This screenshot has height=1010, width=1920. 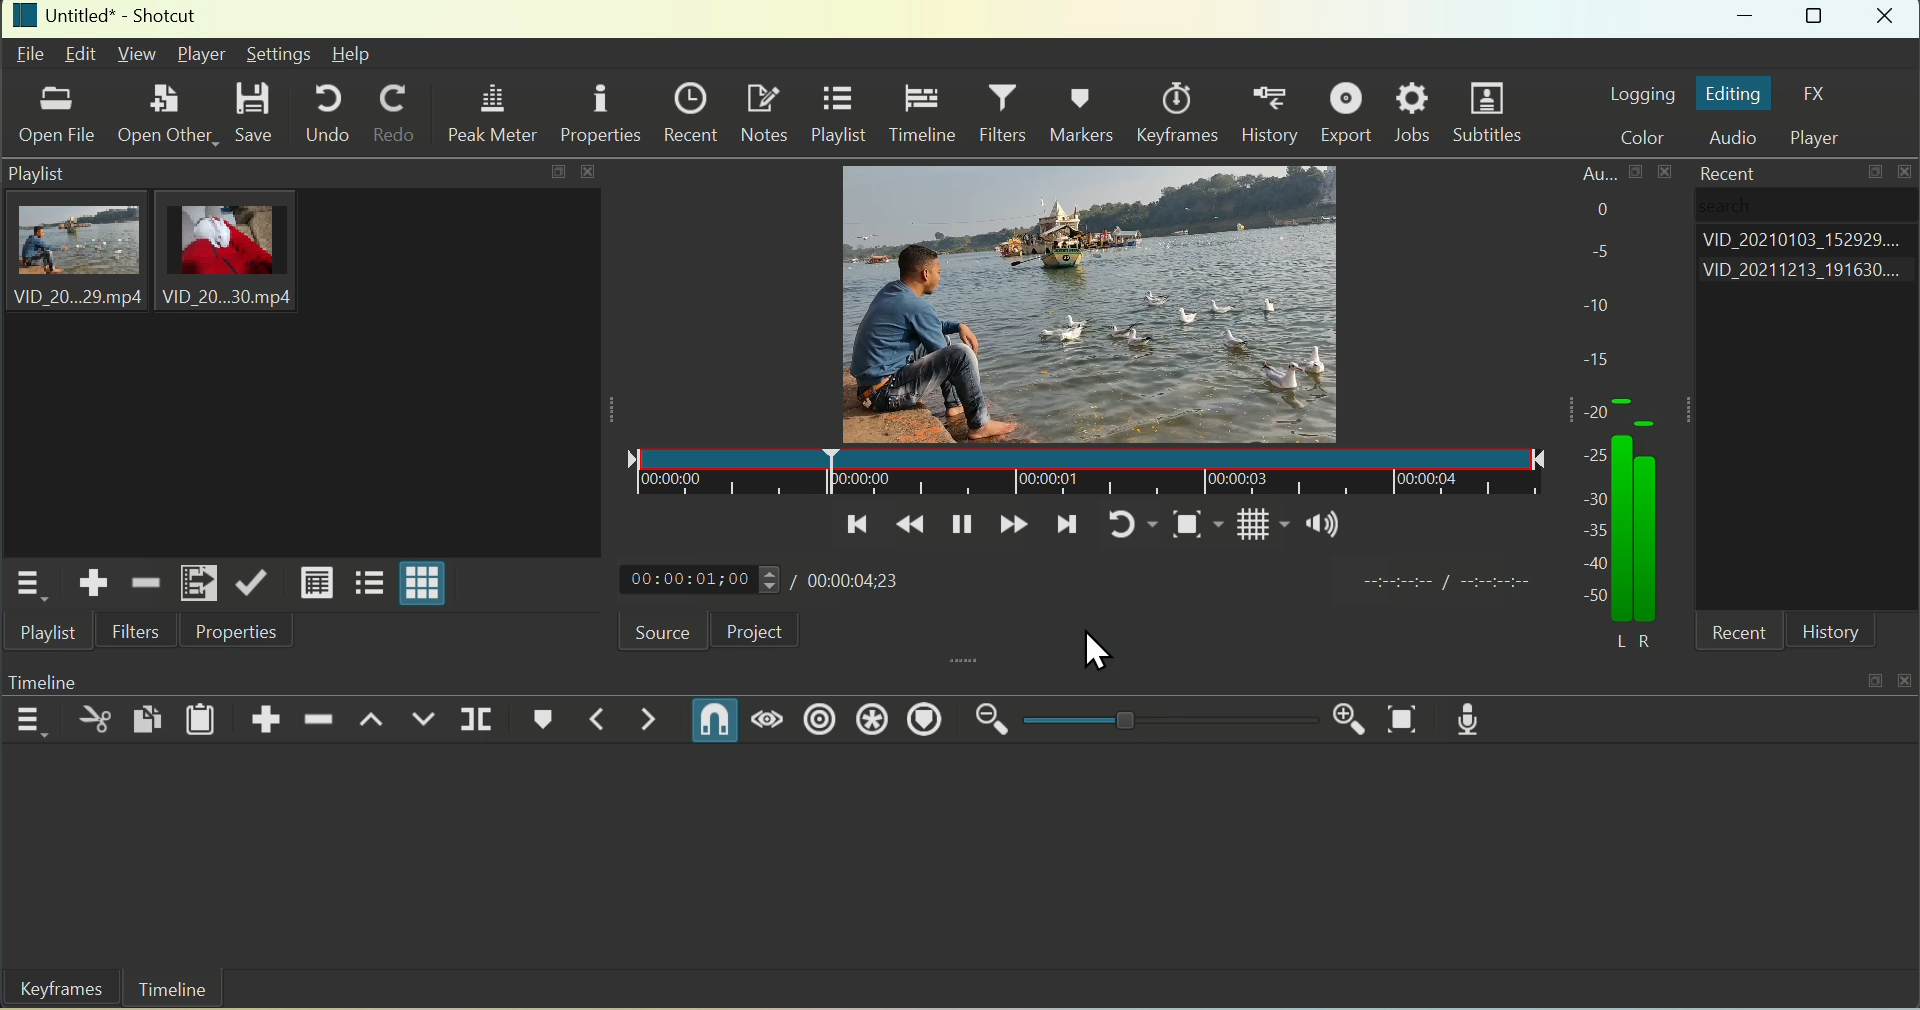 What do you see at coordinates (1908, 676) in the screenshot?
I see `close` at bounding box center [1908, 676].